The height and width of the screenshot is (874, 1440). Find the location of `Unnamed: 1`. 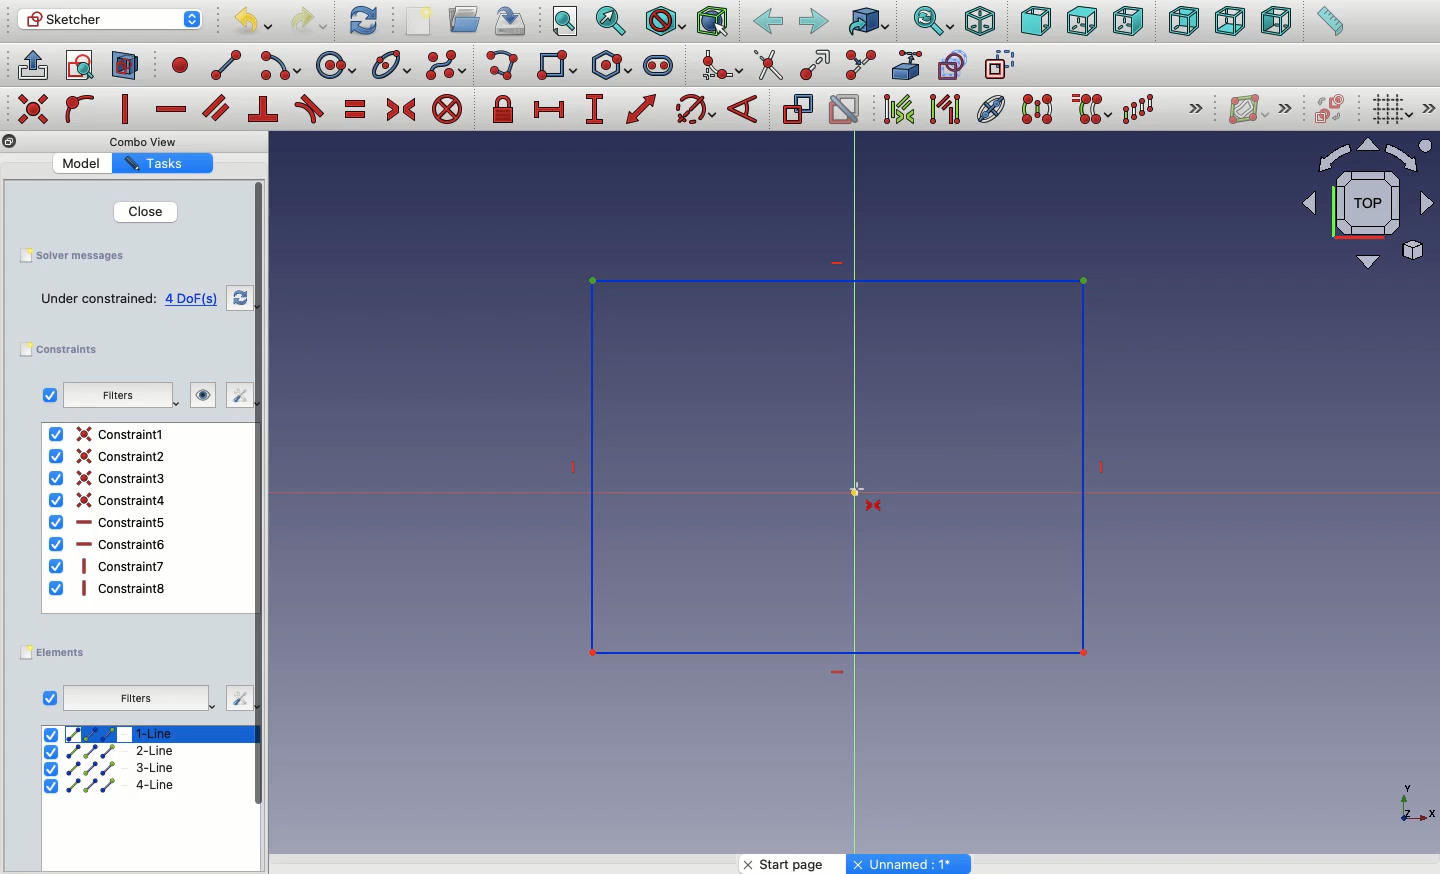

Unnamed: 1 is located at coordinates (910, 864).